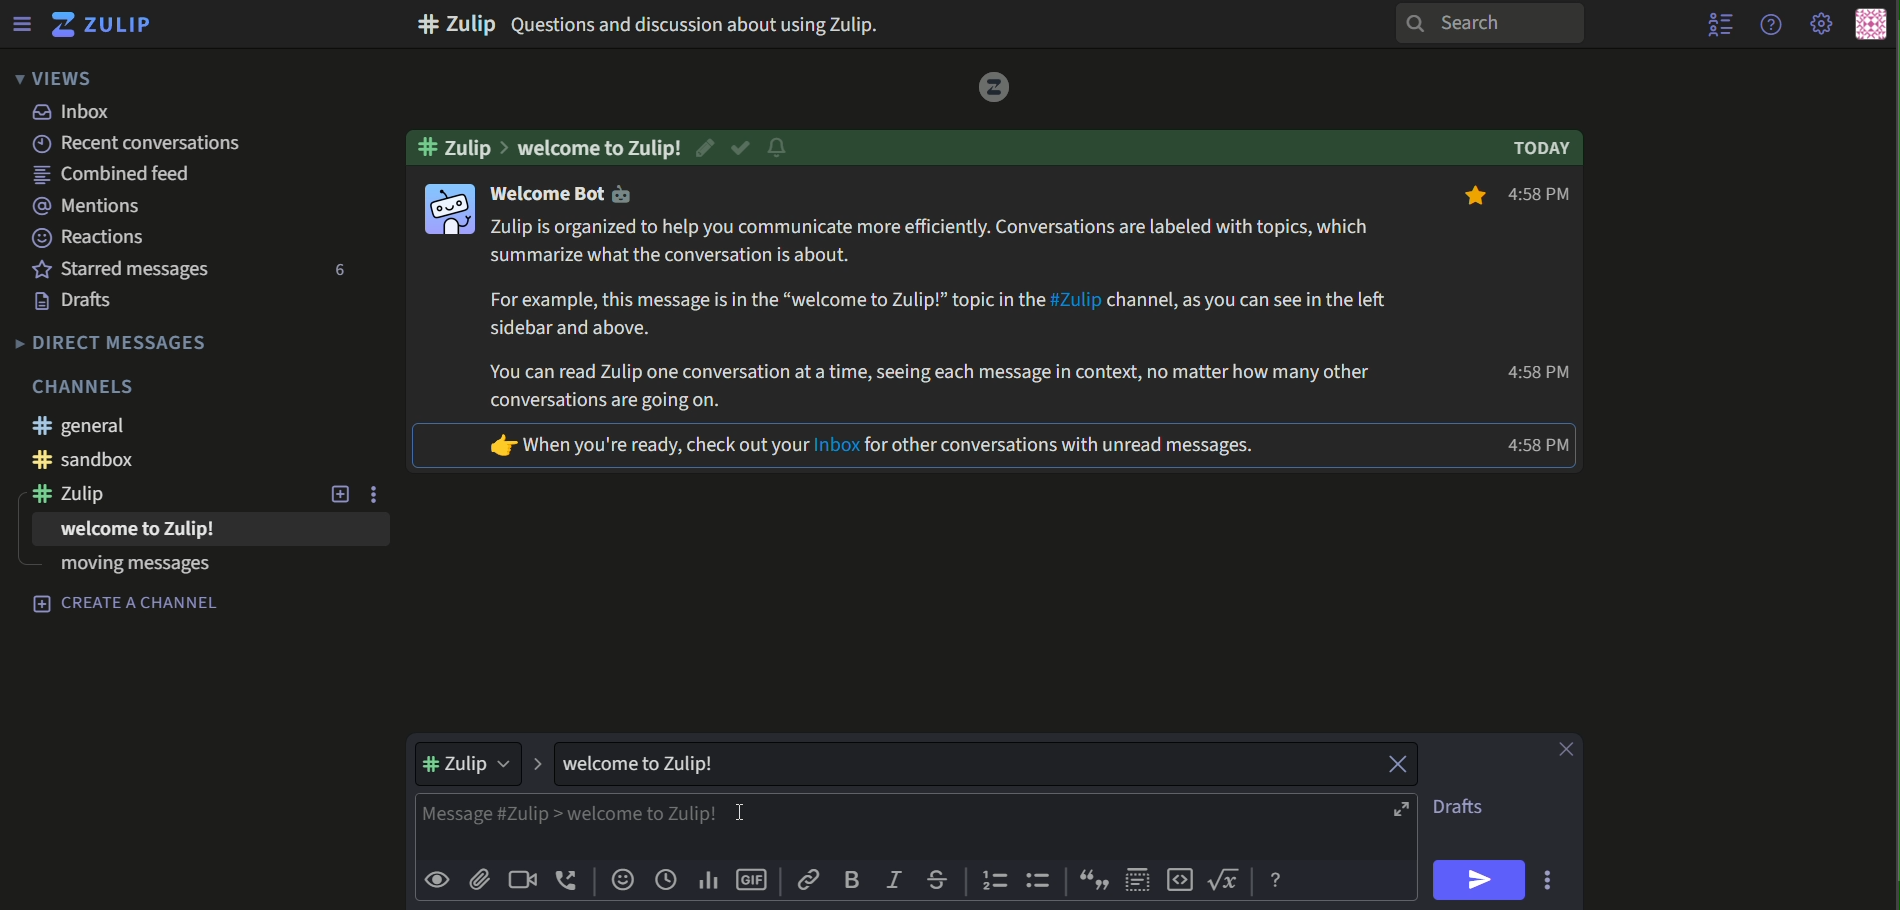  Describe the element at coordinates (208, 144) in the screenshot. I see `text` at that location.